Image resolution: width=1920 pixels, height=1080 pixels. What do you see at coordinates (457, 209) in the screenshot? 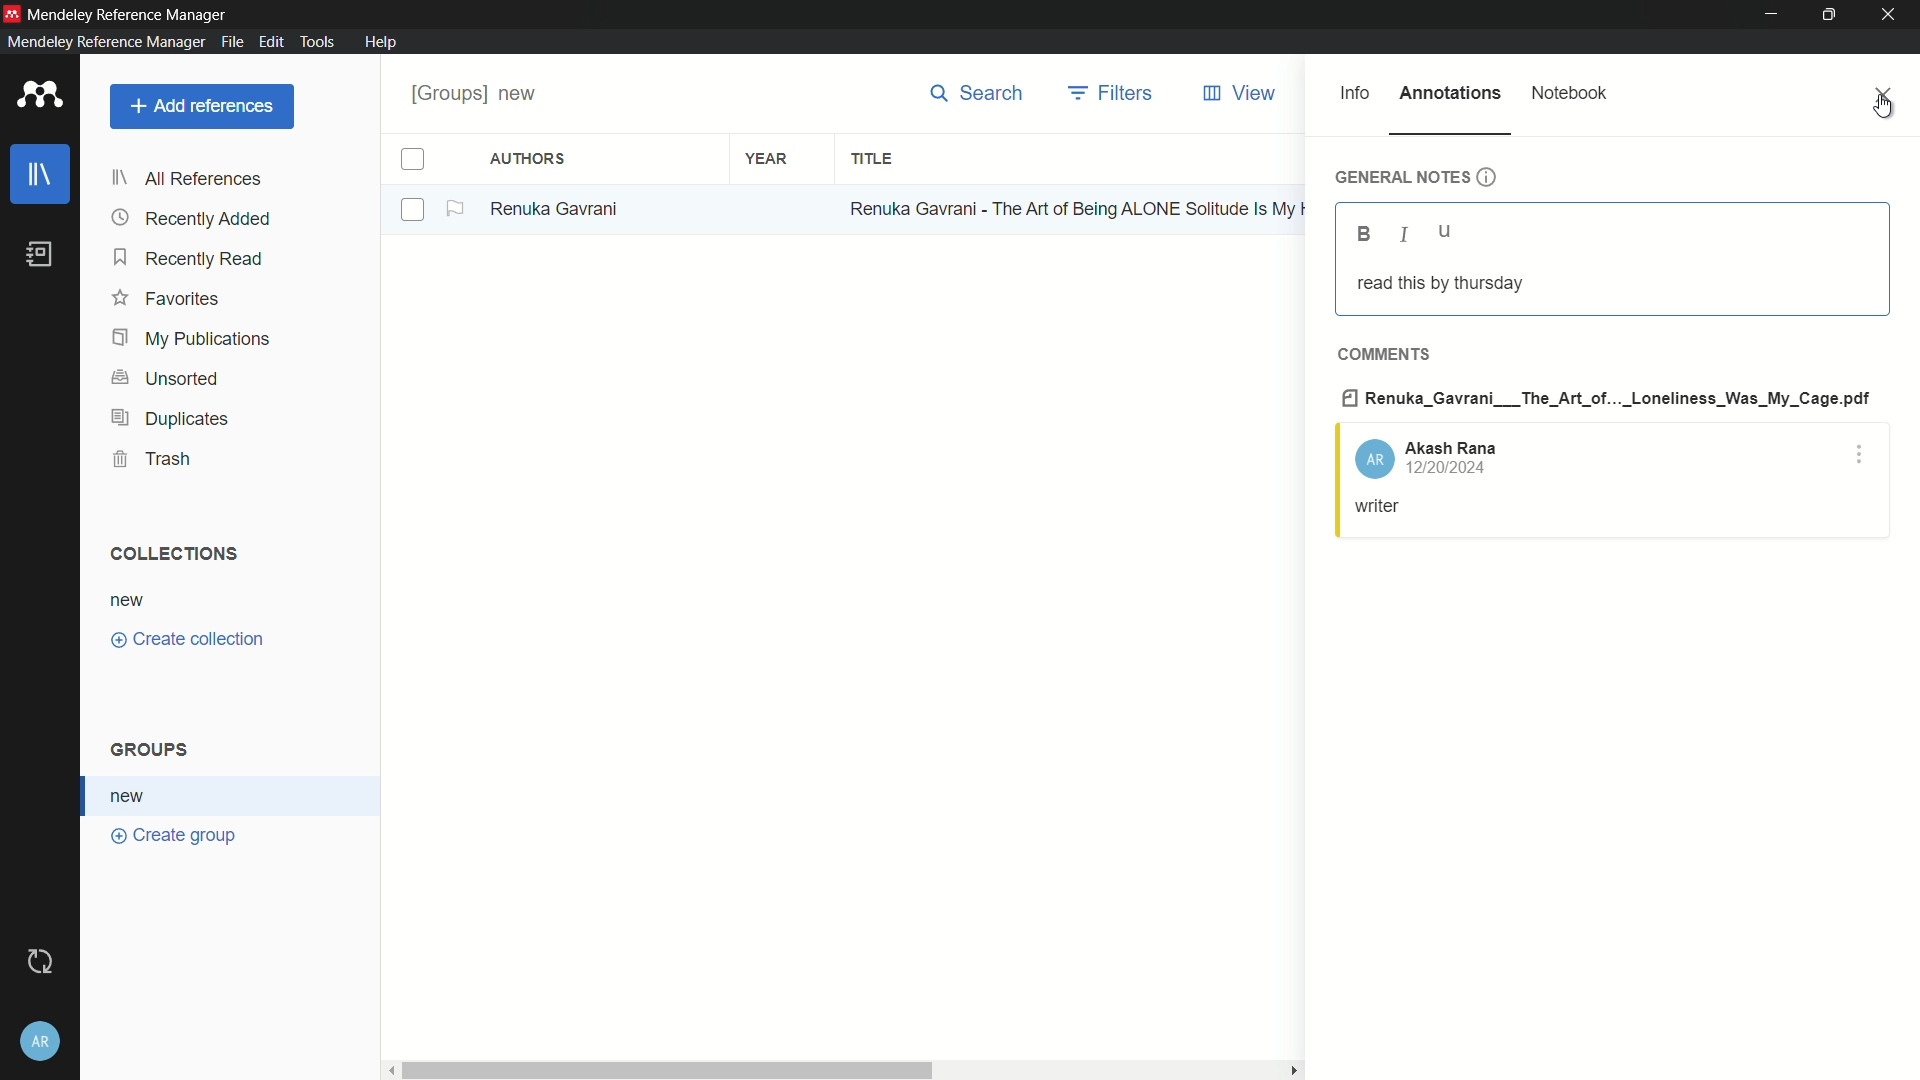
I see `flagged` at bounding box center [457, 209].